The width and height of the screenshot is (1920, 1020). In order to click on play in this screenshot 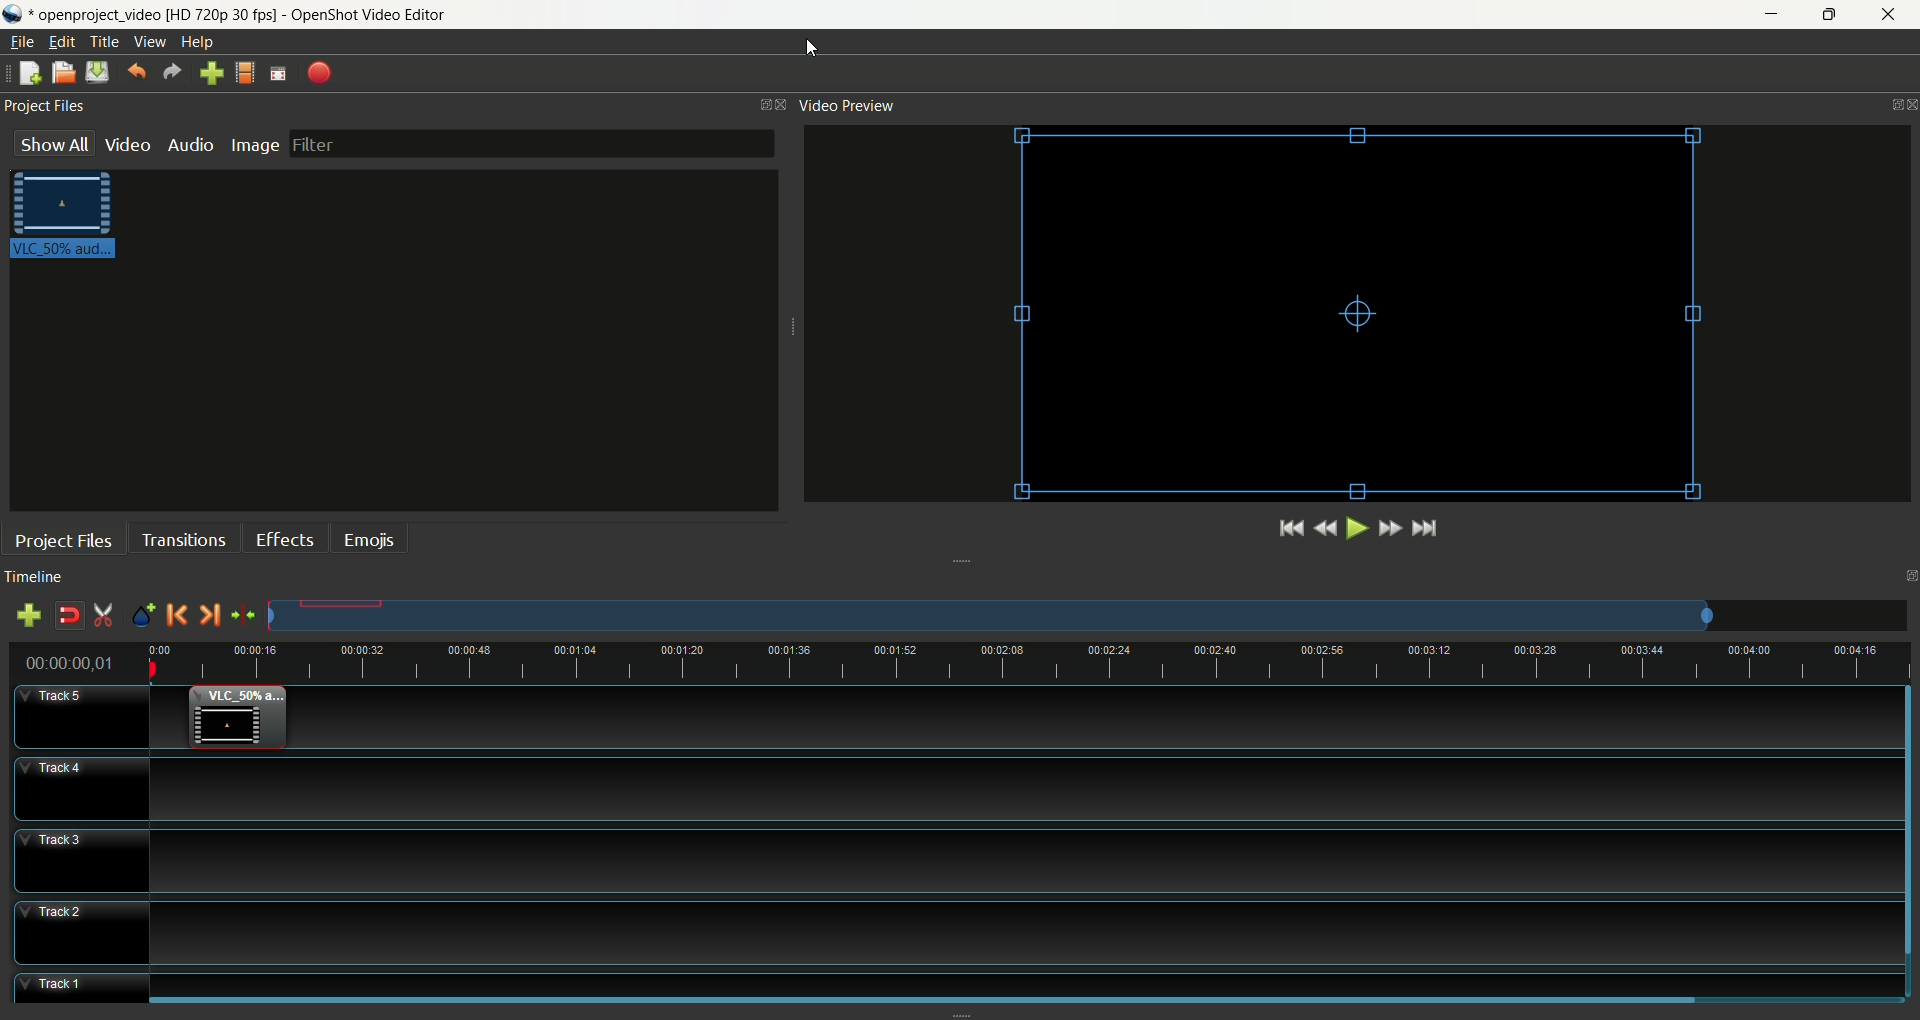, I will do `click(1357, 530)`.